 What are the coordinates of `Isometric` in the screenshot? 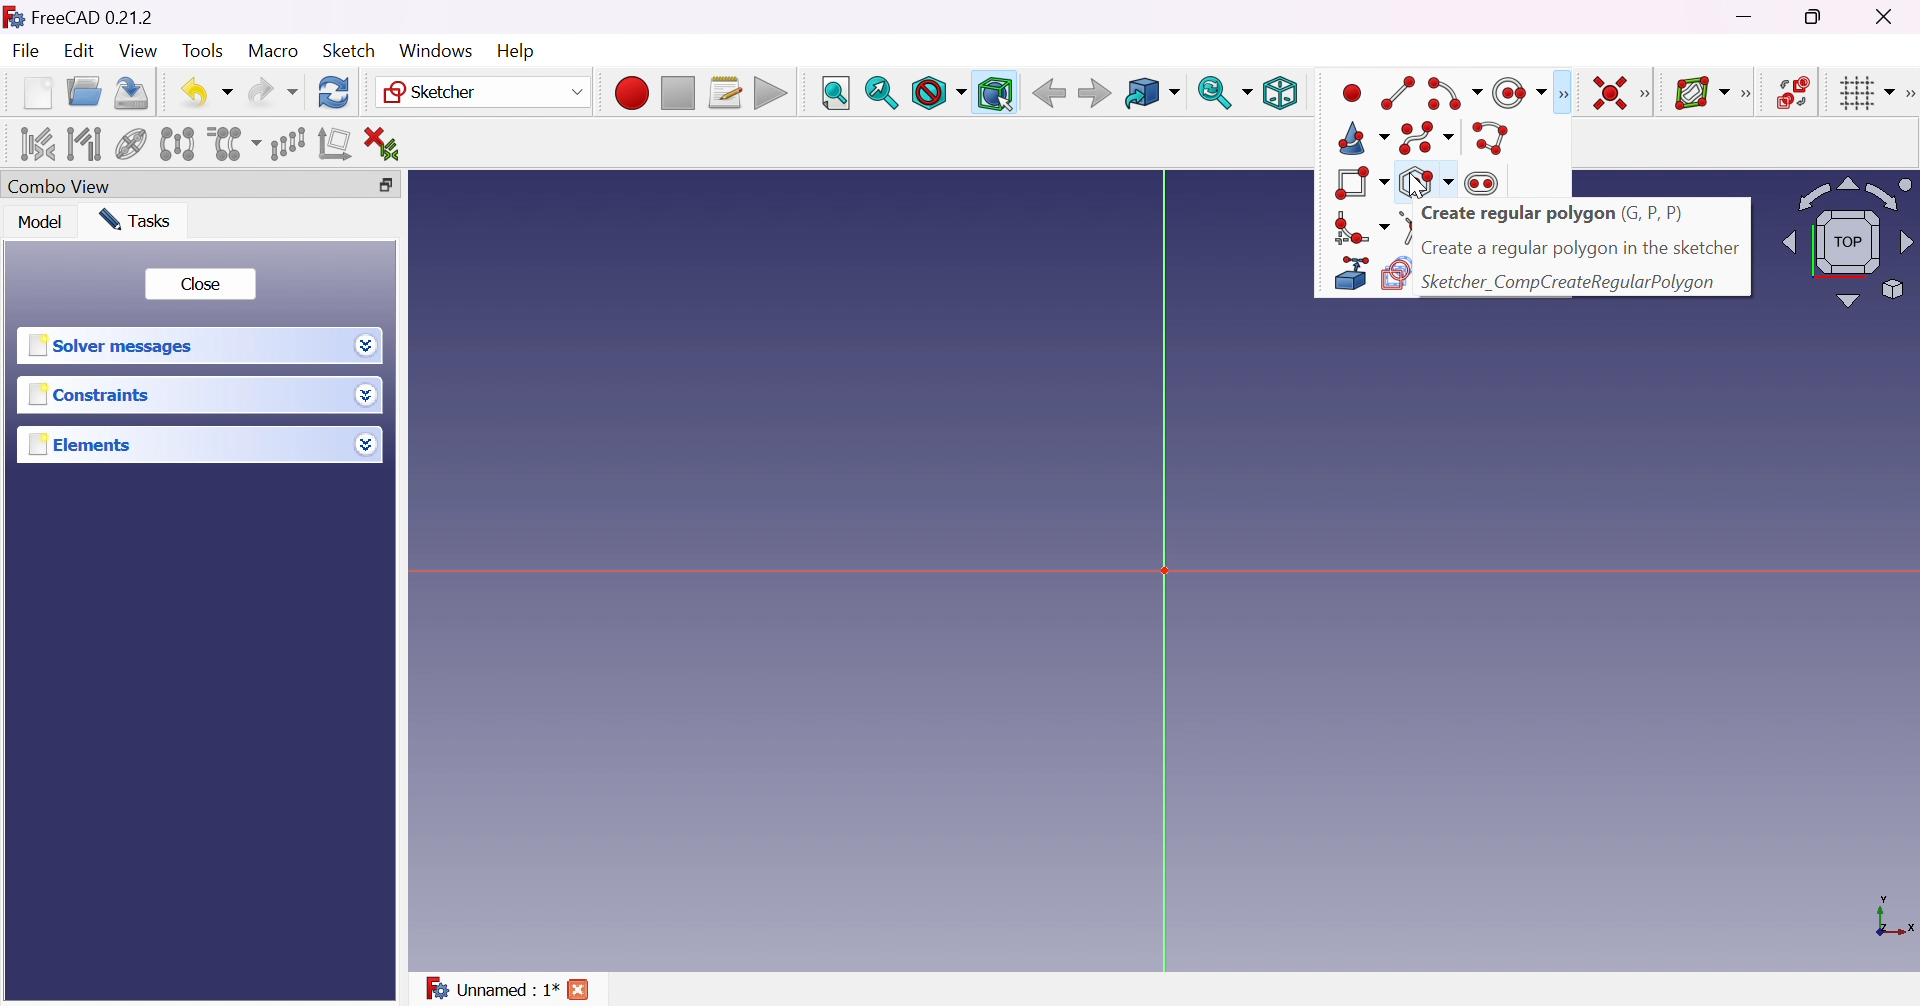 It's located at (1280, 92).